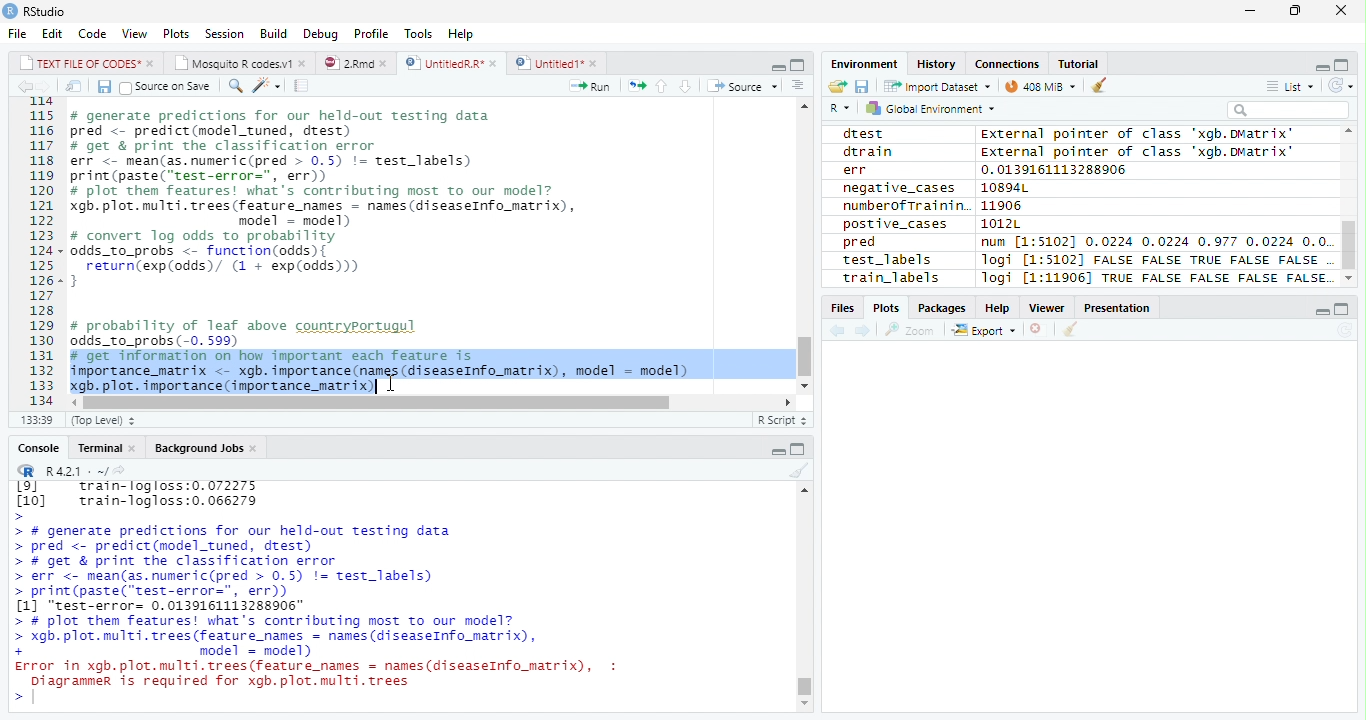 Image resolution: width=1366 pixels, height=720 pixels. What do you see at coordinates (938, 64) in the screenshot?
I see `History` at bounding box center [938, 64].